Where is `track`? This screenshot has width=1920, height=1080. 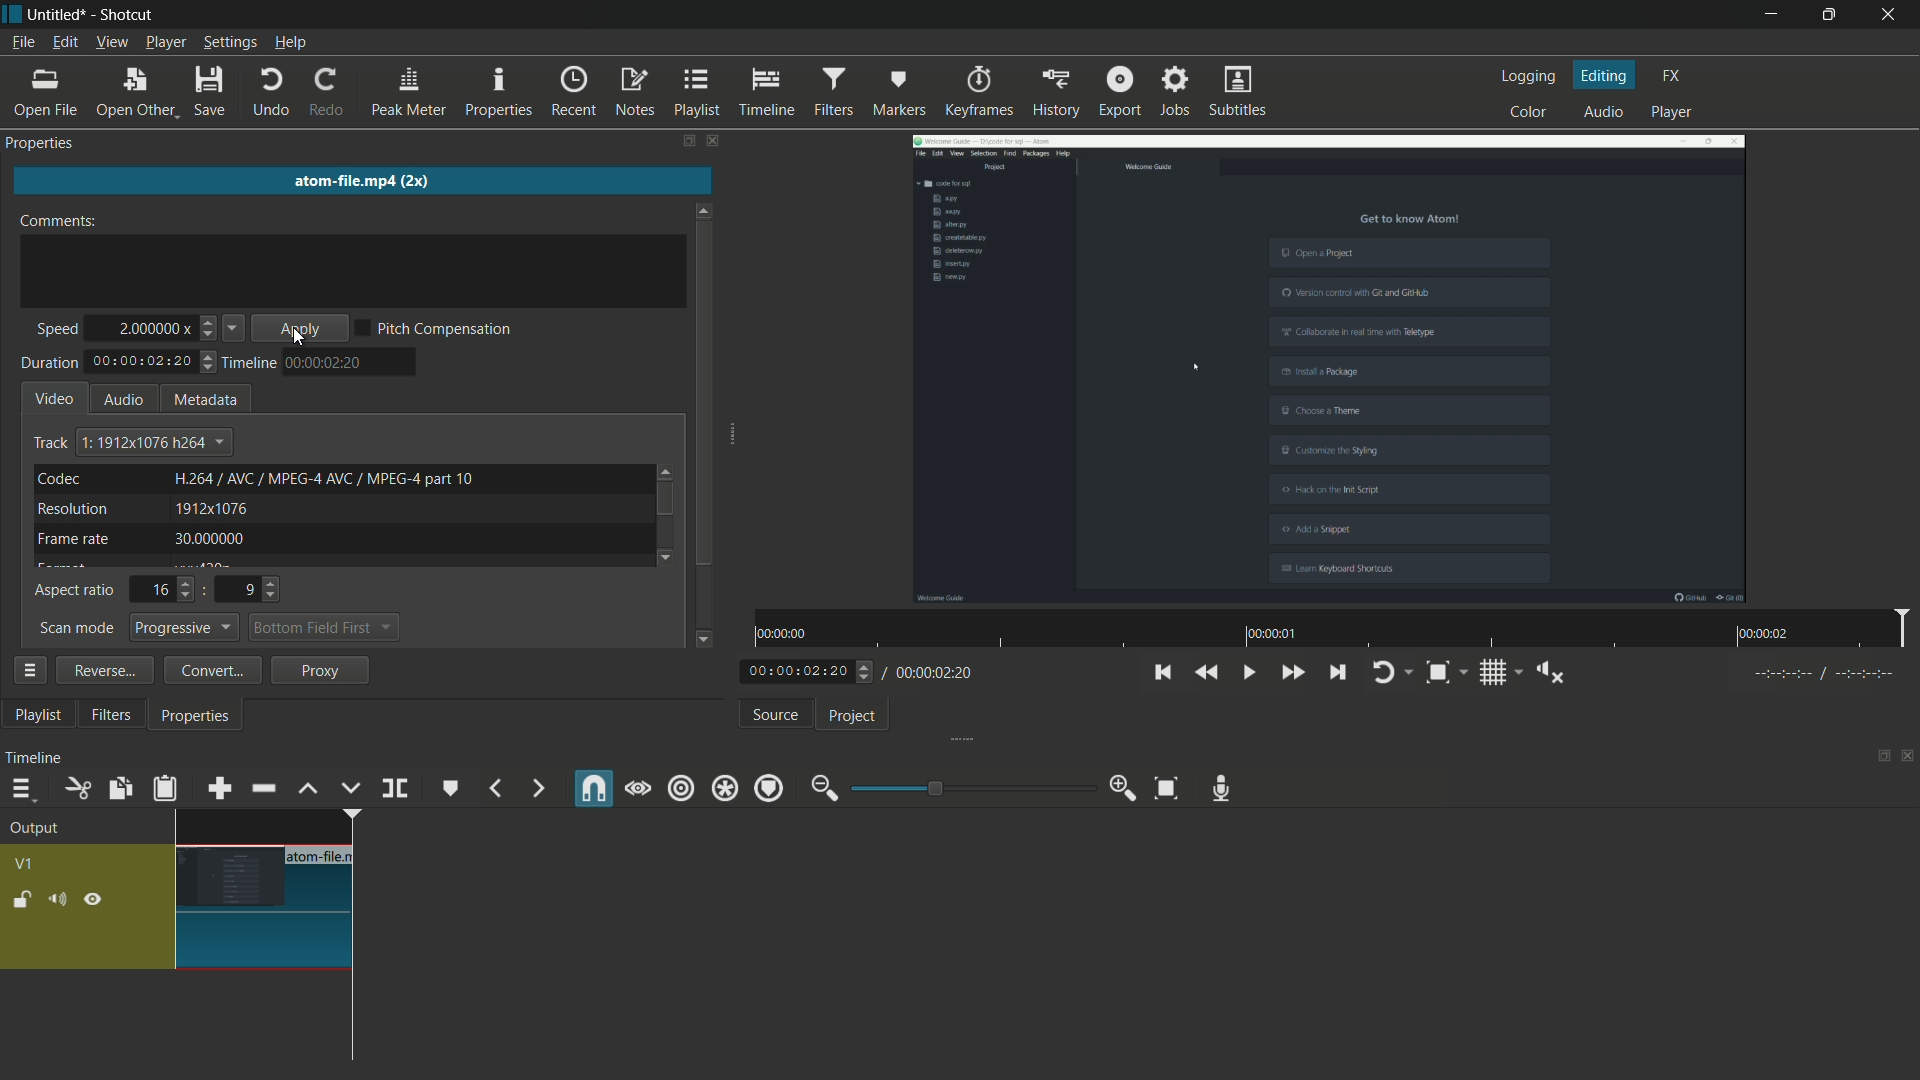
track is located at coordinates (50, 444).